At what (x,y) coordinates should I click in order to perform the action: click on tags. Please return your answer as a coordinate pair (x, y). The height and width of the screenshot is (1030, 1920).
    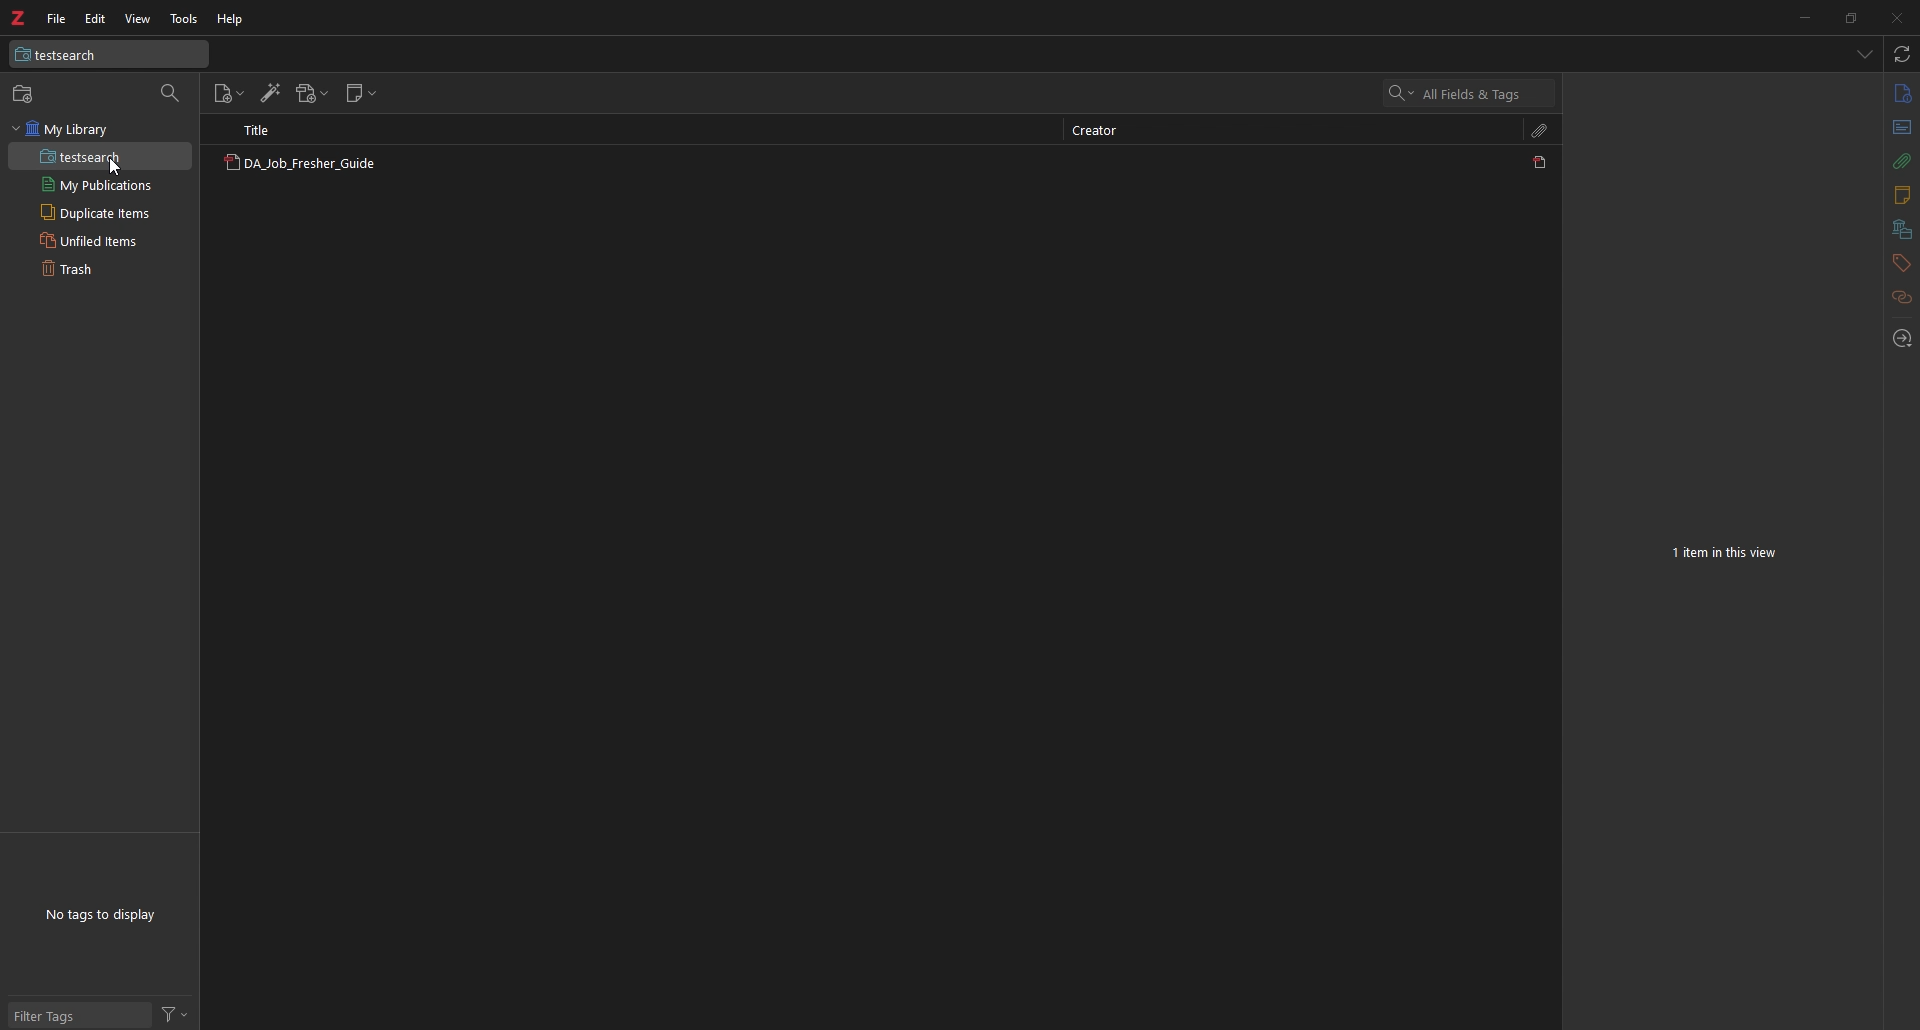
    Looking at the image, I should click on (1901, 263).